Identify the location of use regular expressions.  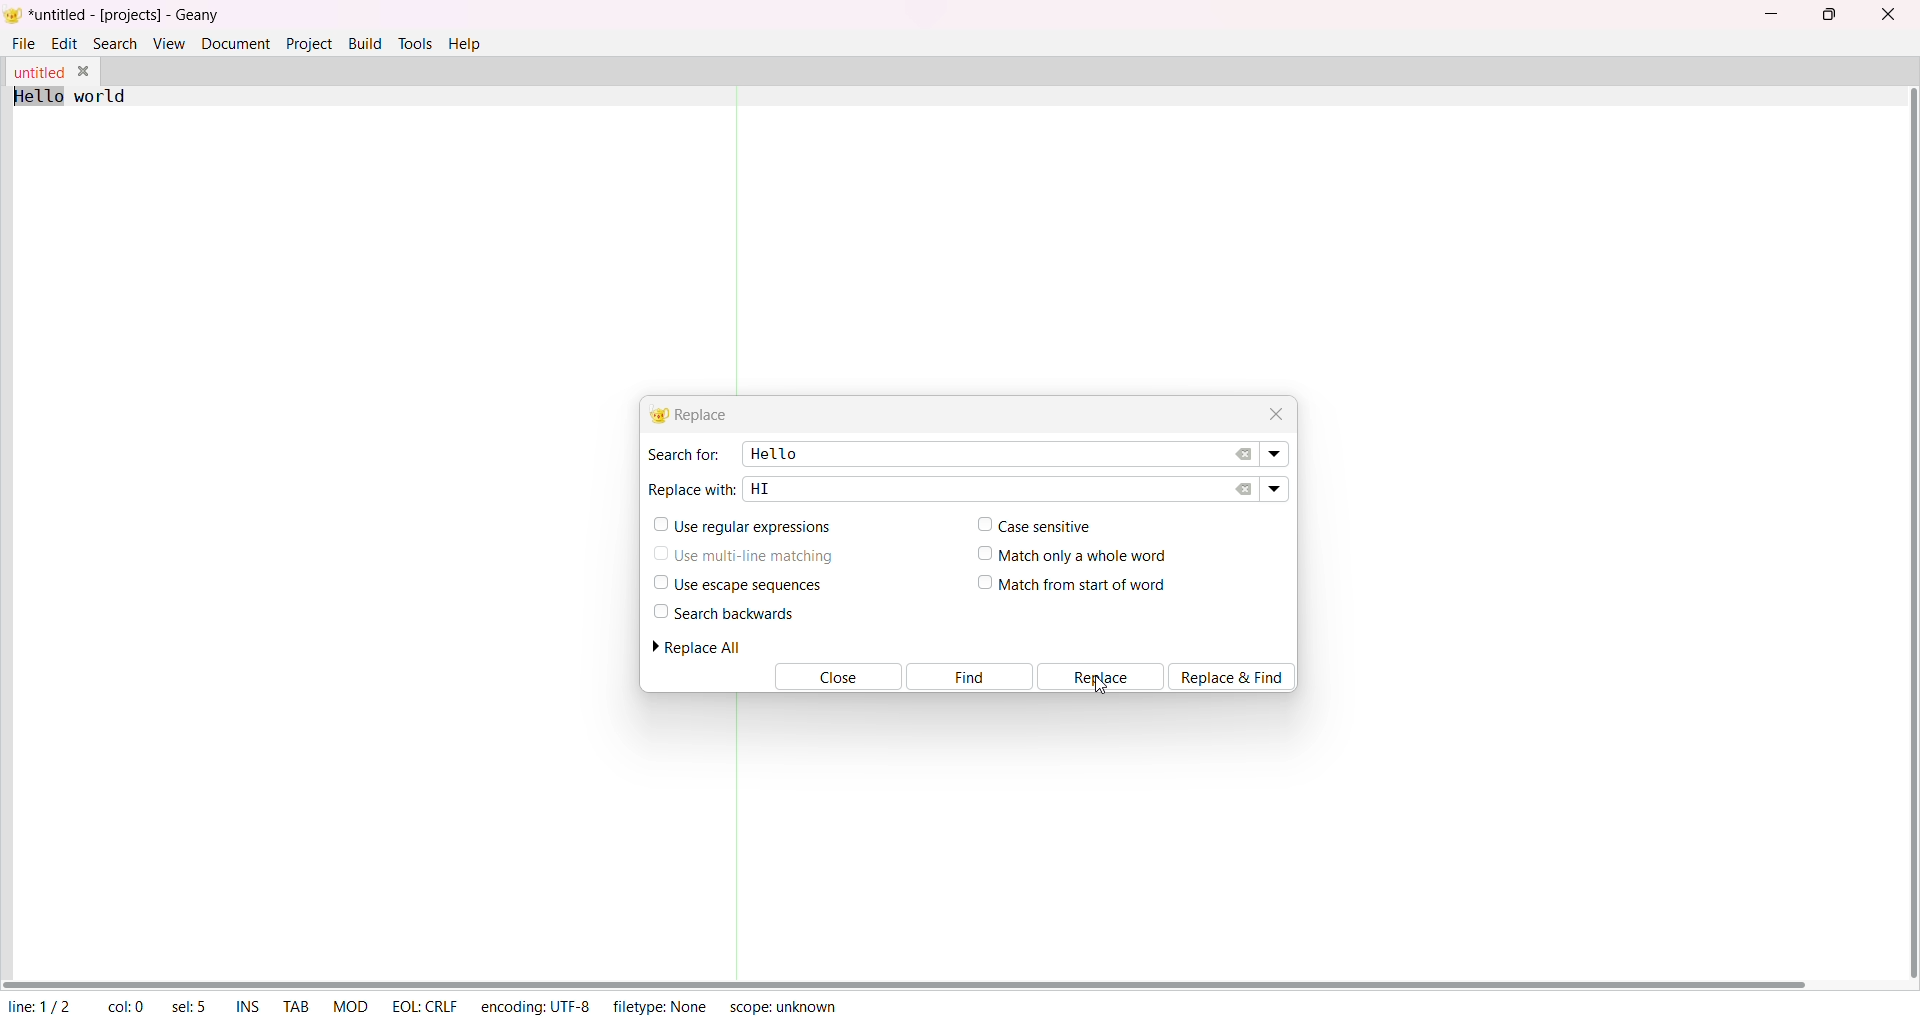
(744, 527).